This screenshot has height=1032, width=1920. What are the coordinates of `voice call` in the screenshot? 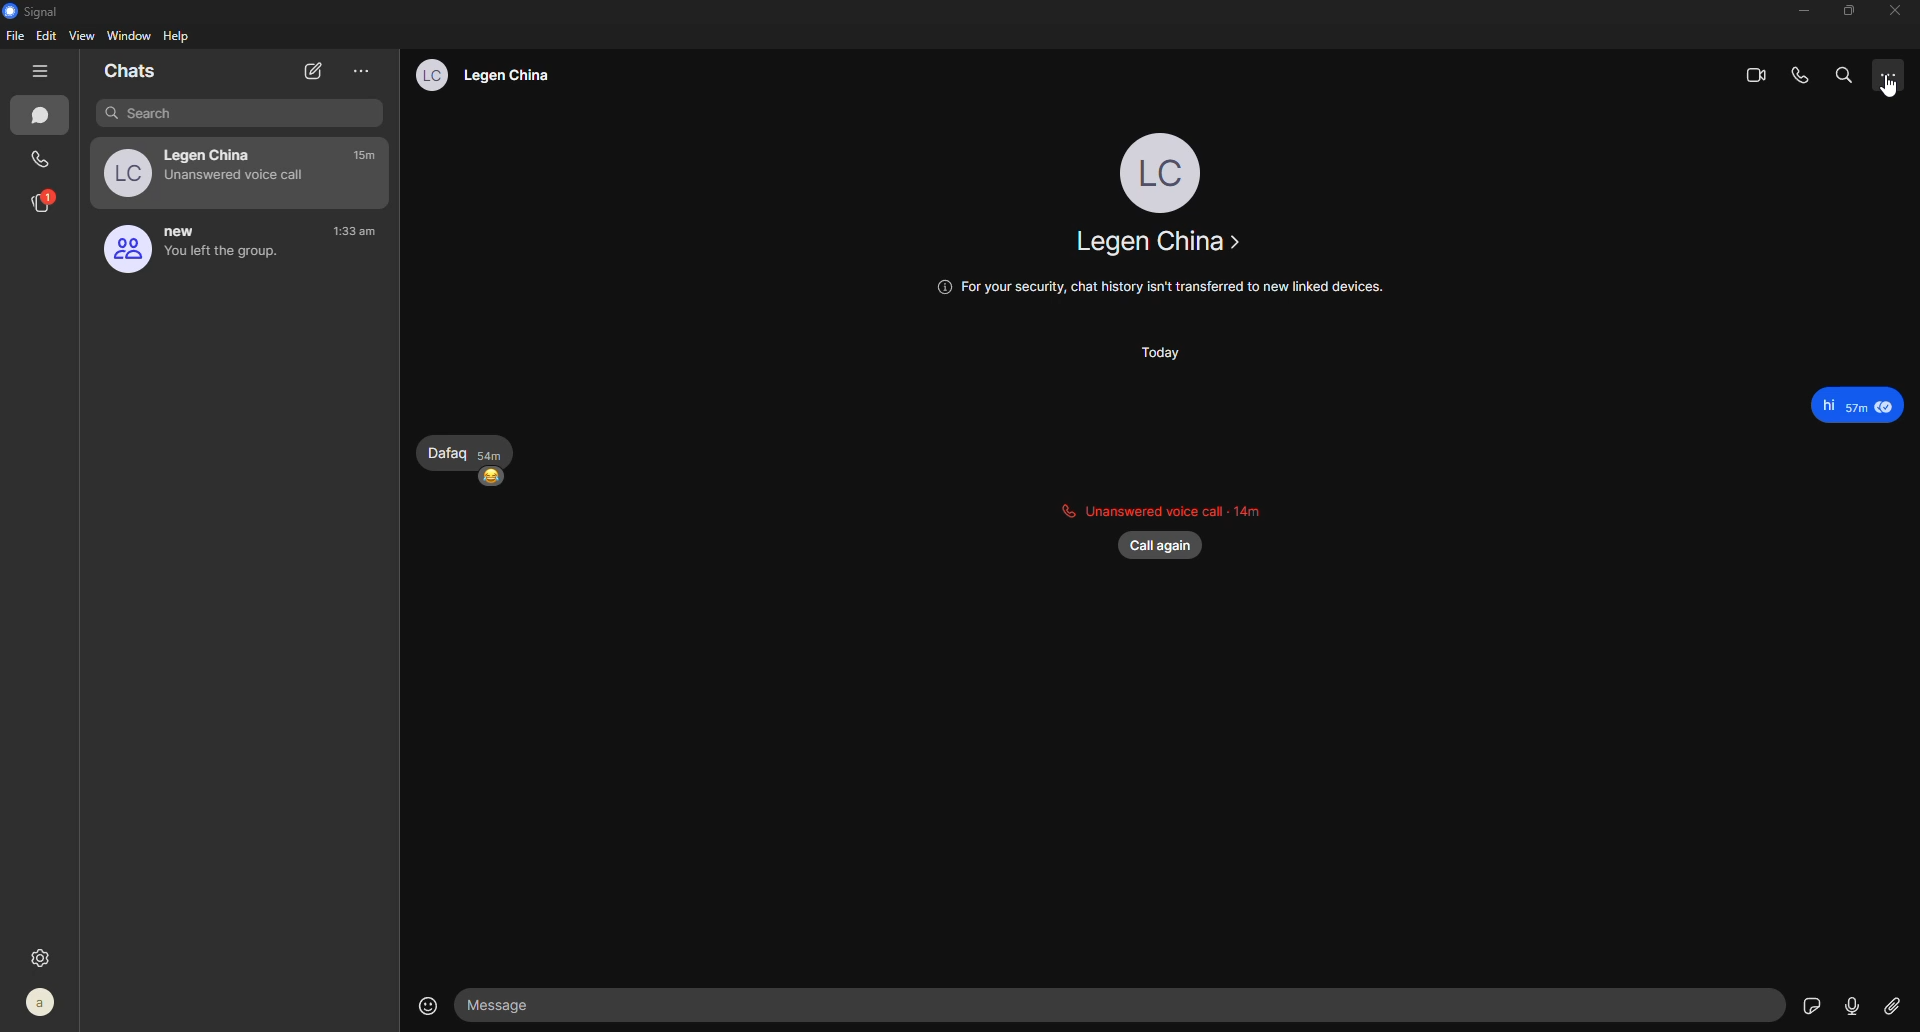 It's located at (1802, 74).